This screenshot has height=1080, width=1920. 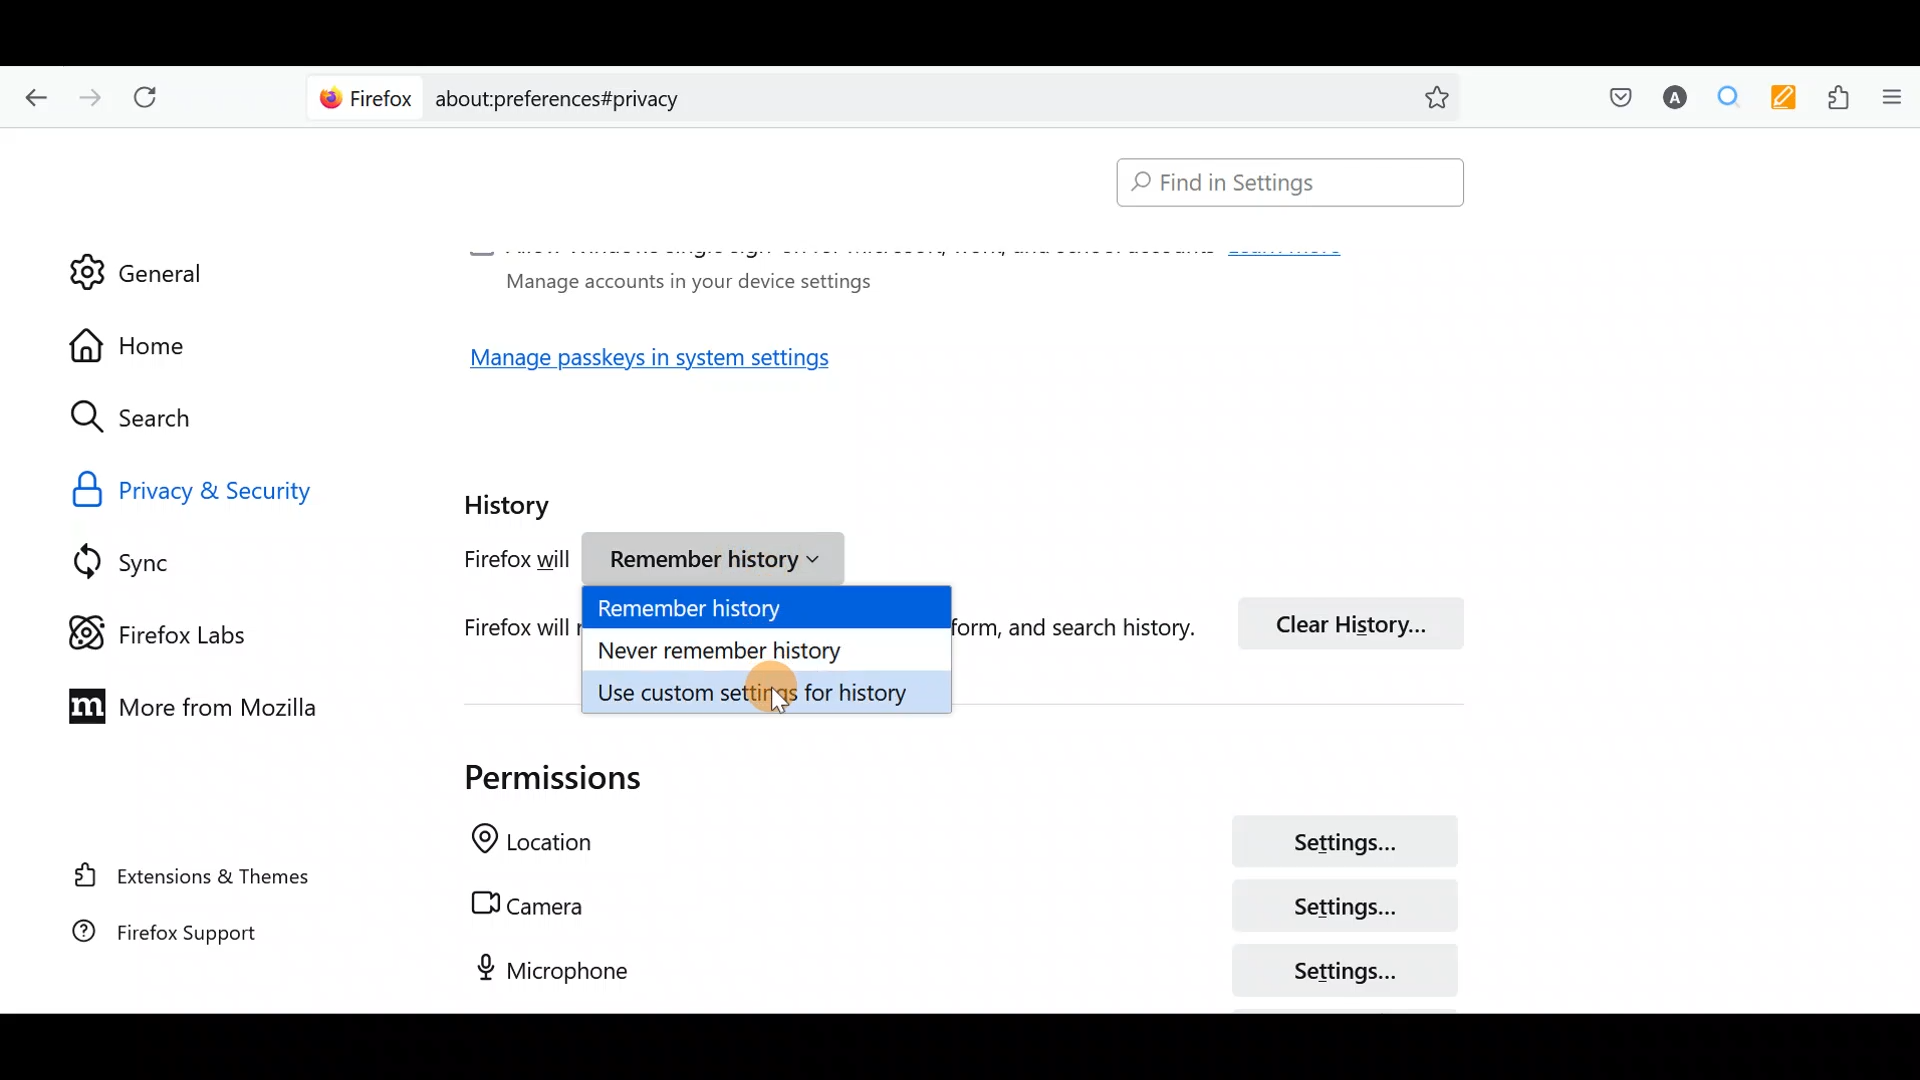 I want to click on Microphone settings, so click(x=940, y=969).